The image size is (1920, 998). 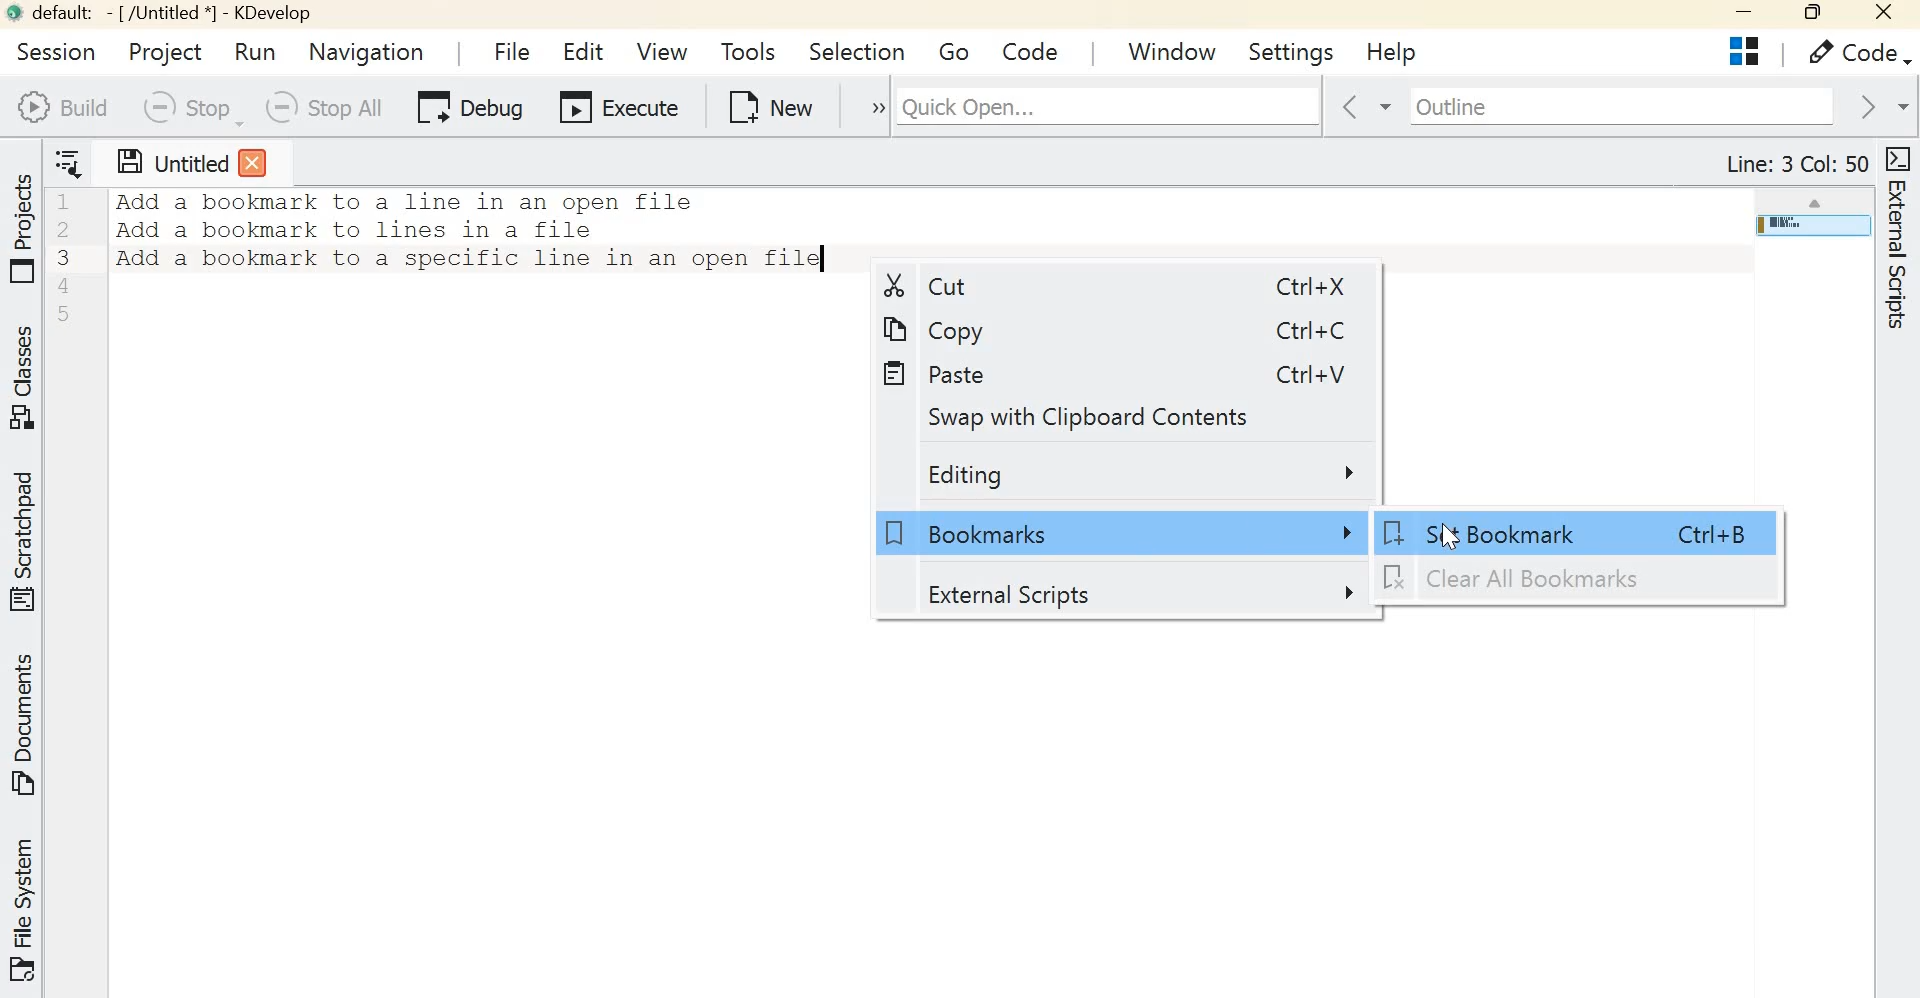 What do you see at coordinates (1313, 376) in the screenshot?
I see `Ctrl+V` at bounding box center [1313, 376].